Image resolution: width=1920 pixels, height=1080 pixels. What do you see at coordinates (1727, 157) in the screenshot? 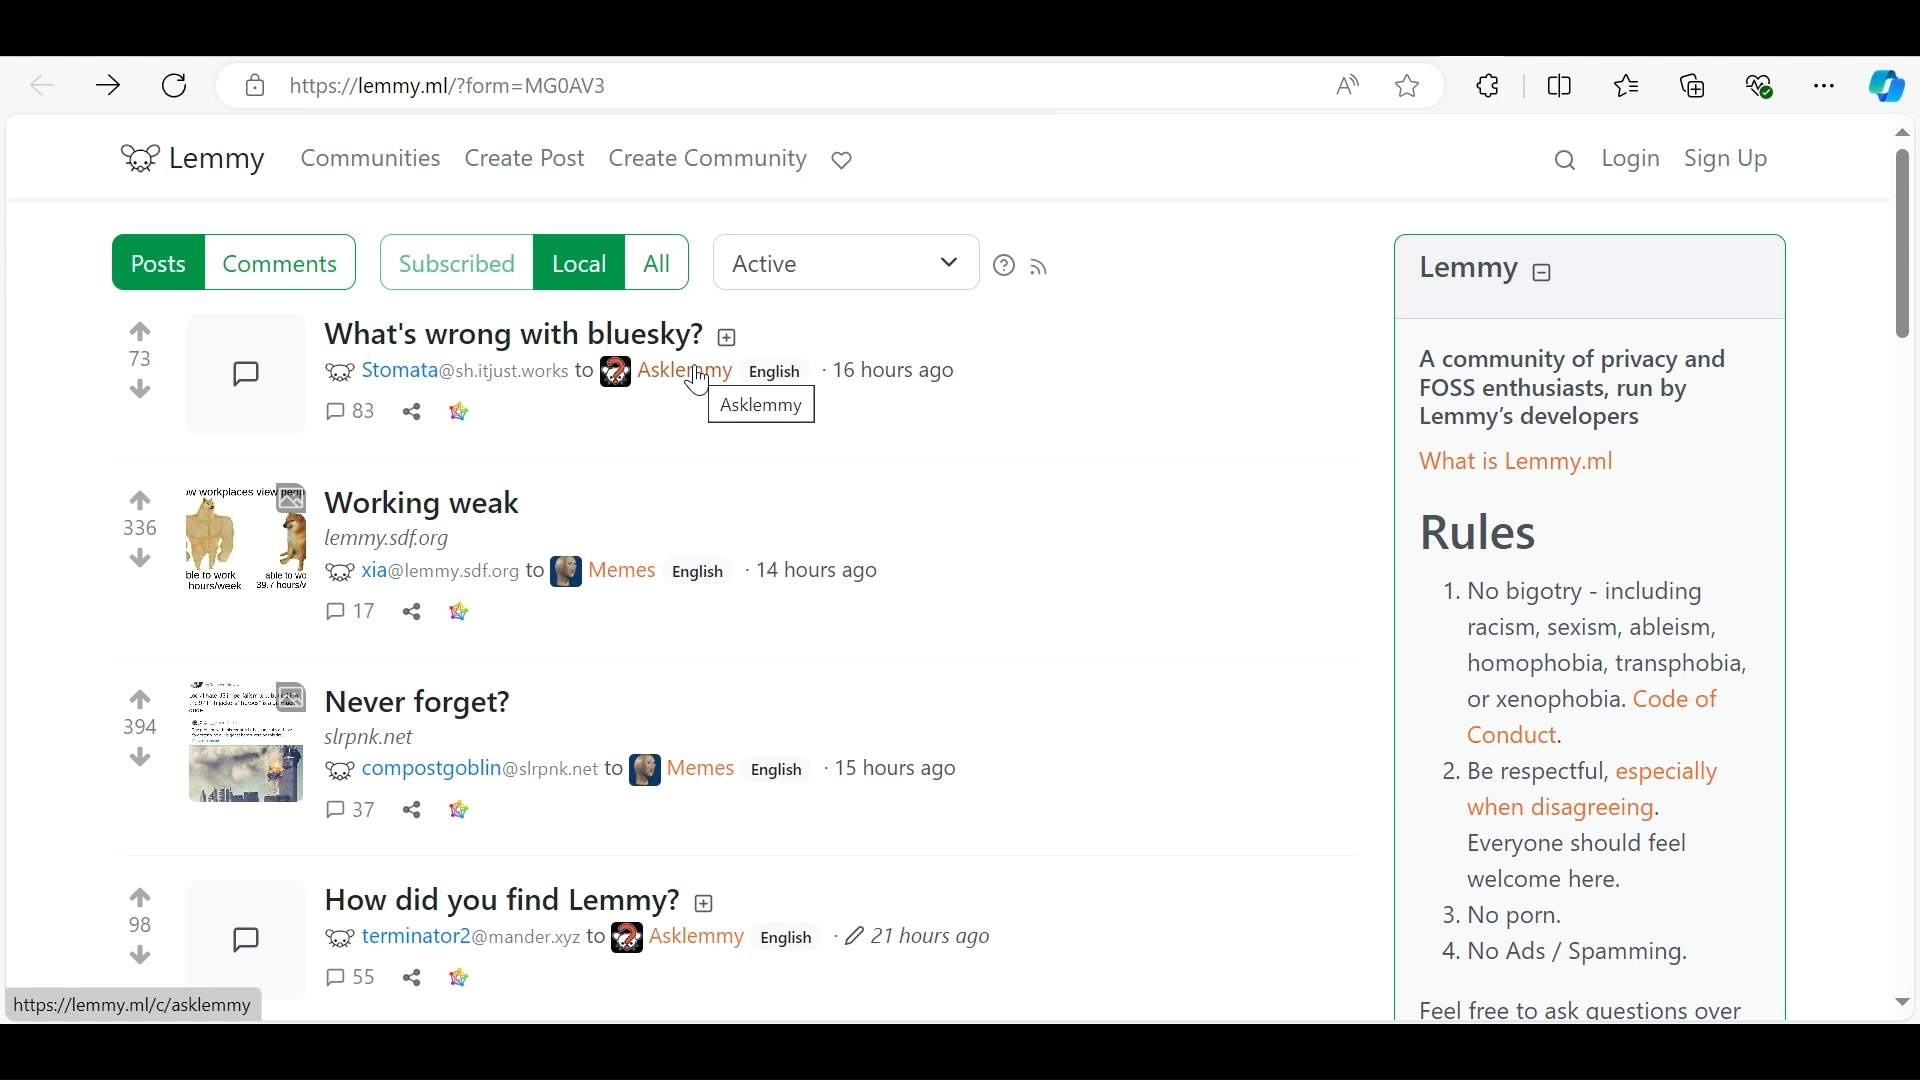
I see `Sign up` at bounding box center [1727, 157].